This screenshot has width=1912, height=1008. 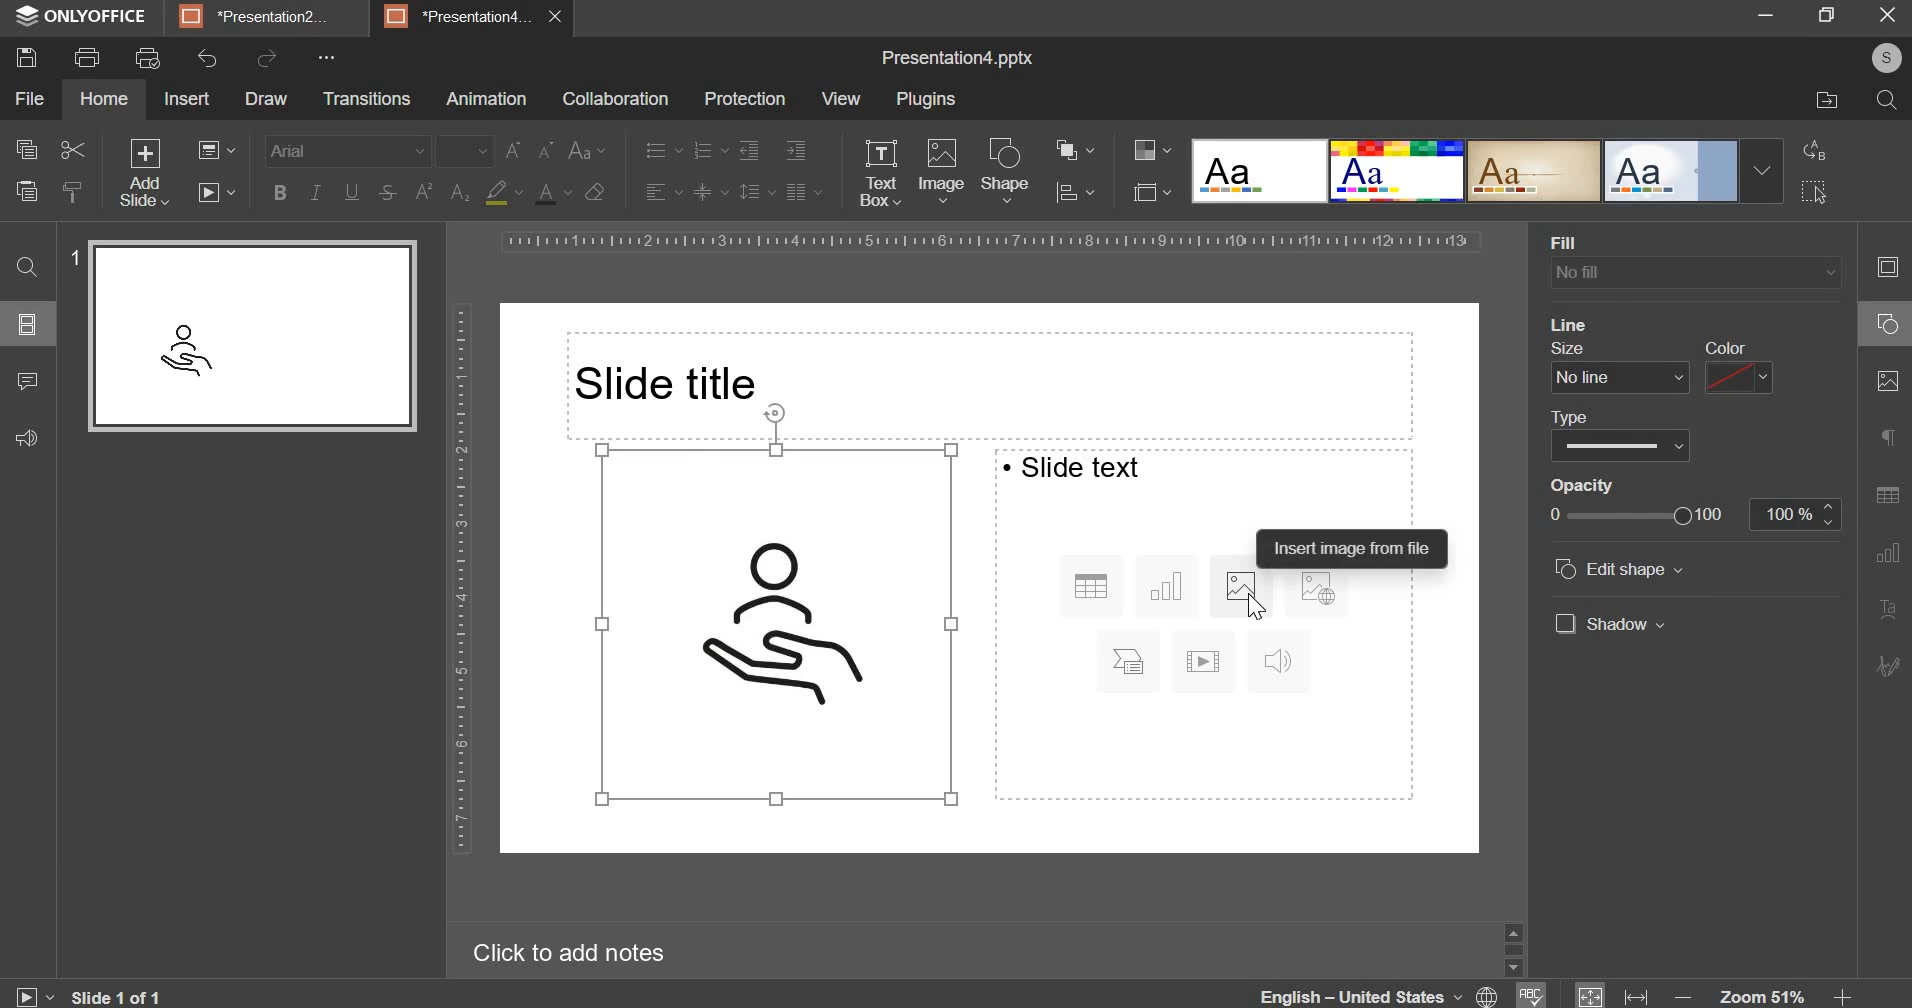 I want to click on minimize, so click(x=1767, y=17).